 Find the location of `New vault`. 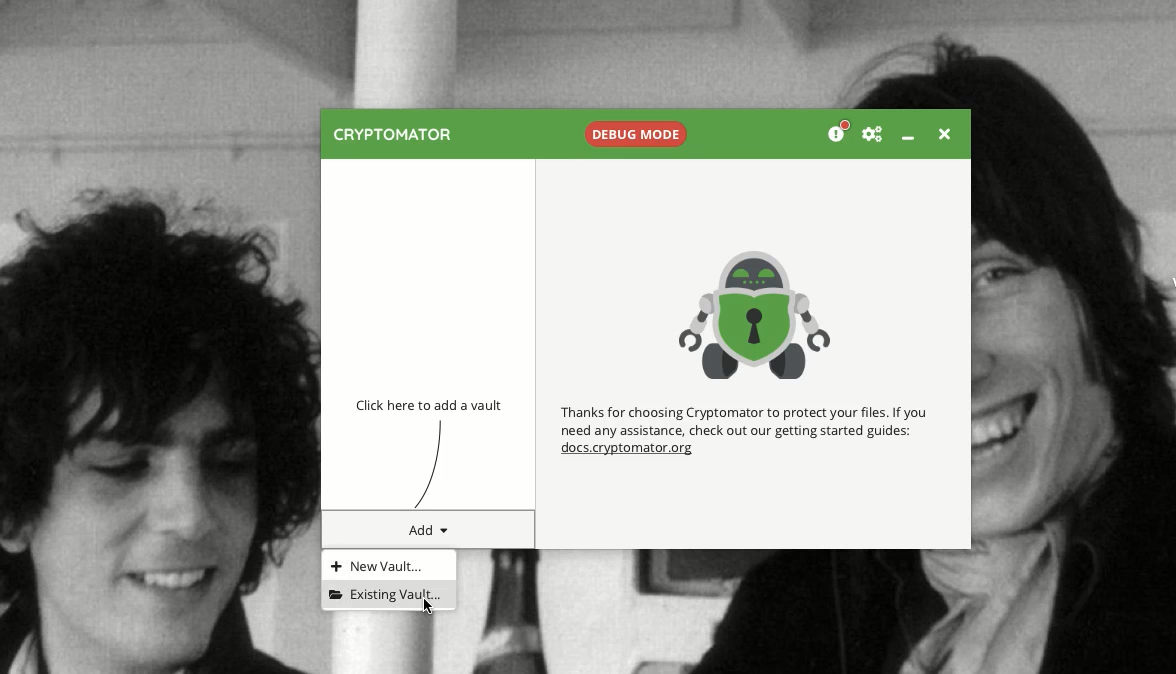

New vault is located at coordinates (376, 564).